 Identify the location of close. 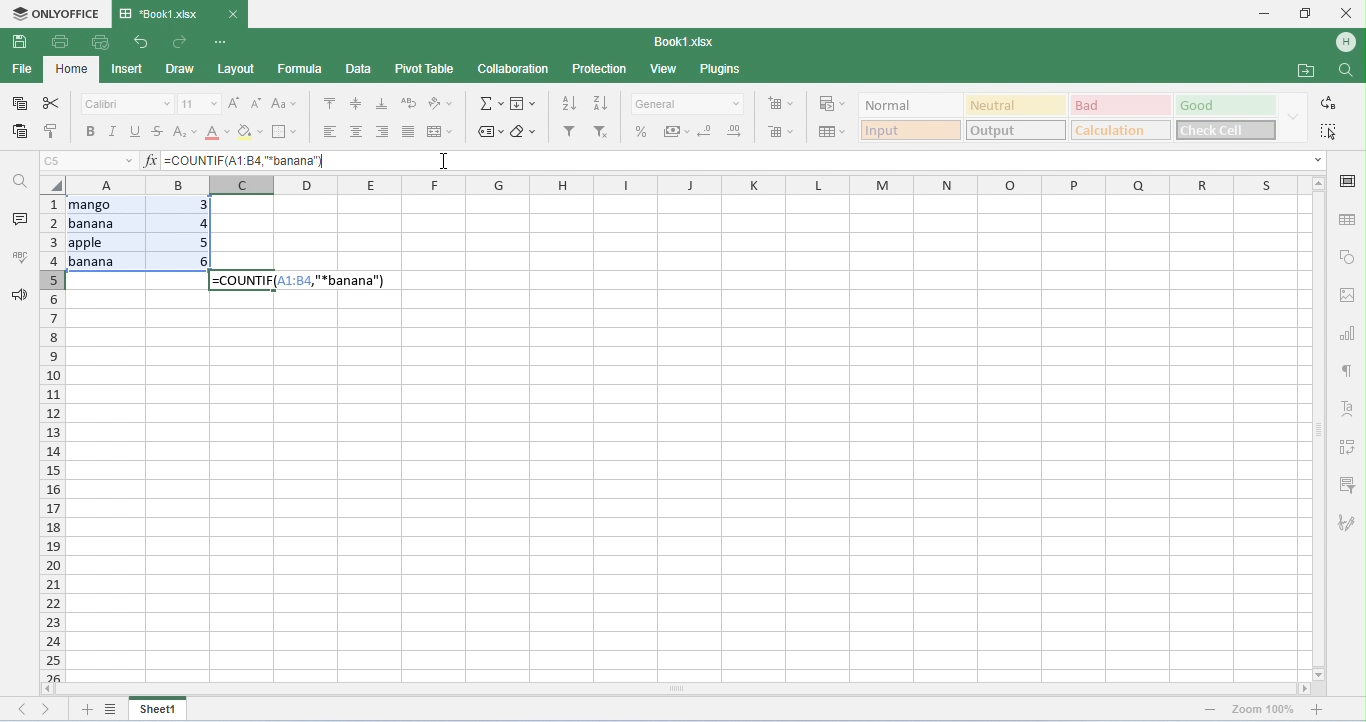
(1346, 13).